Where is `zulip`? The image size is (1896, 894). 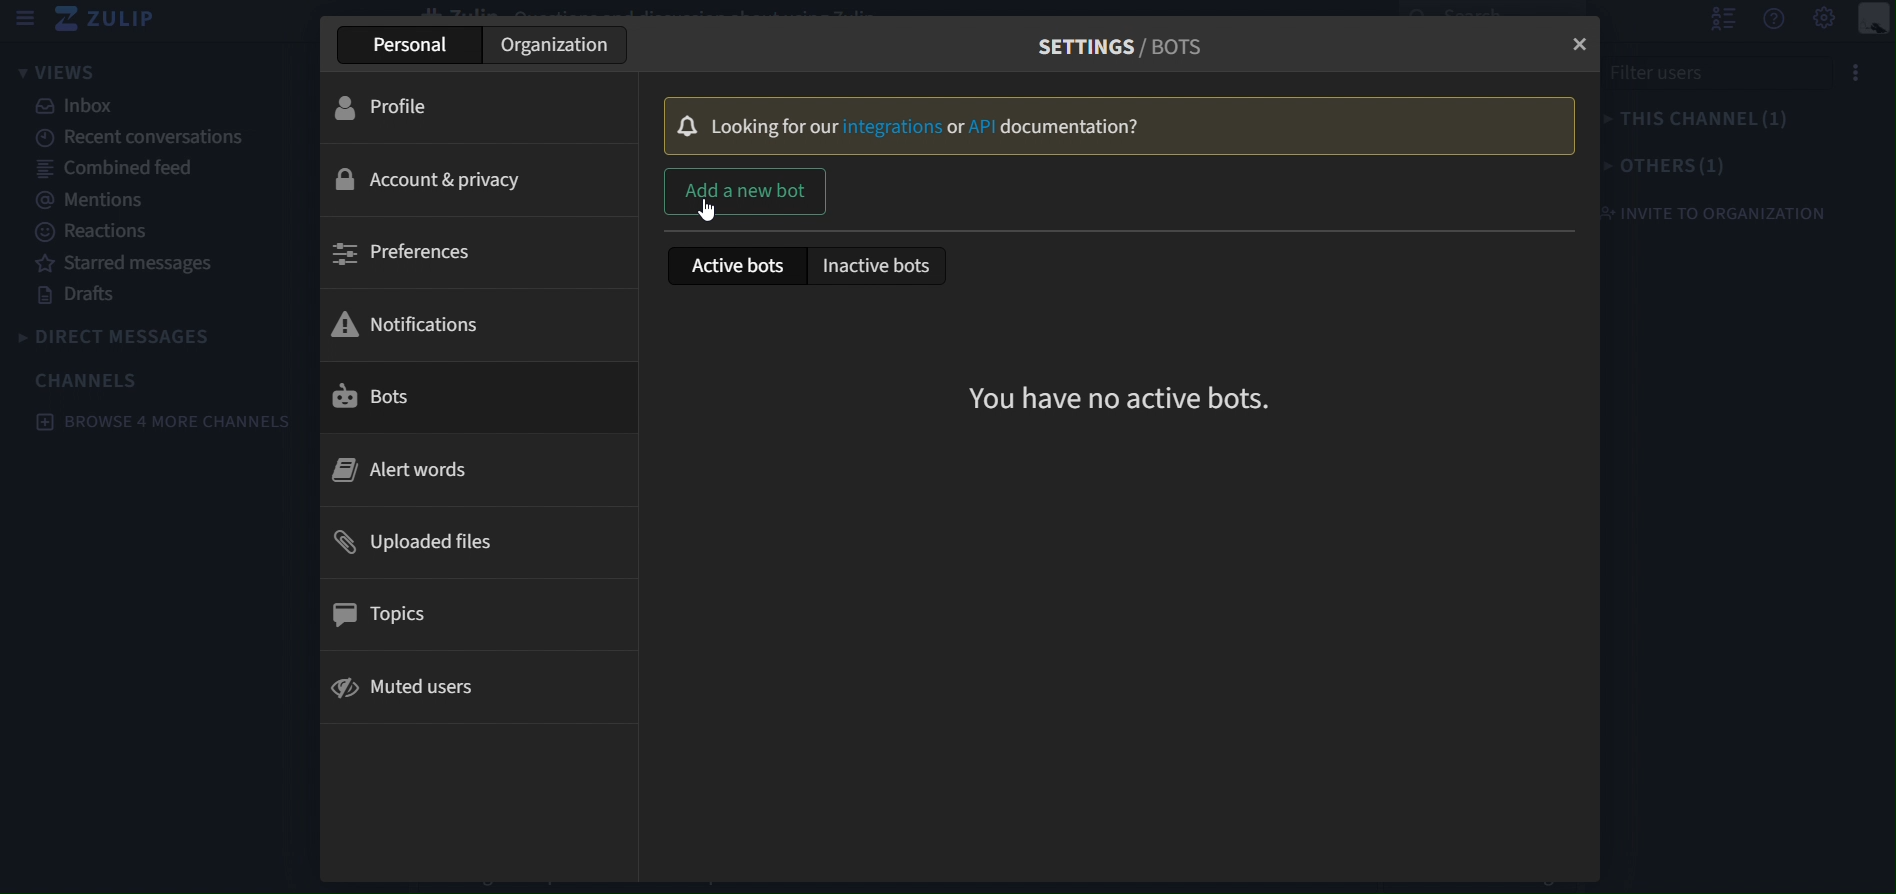
zulip is located at coordinates (113, 20).